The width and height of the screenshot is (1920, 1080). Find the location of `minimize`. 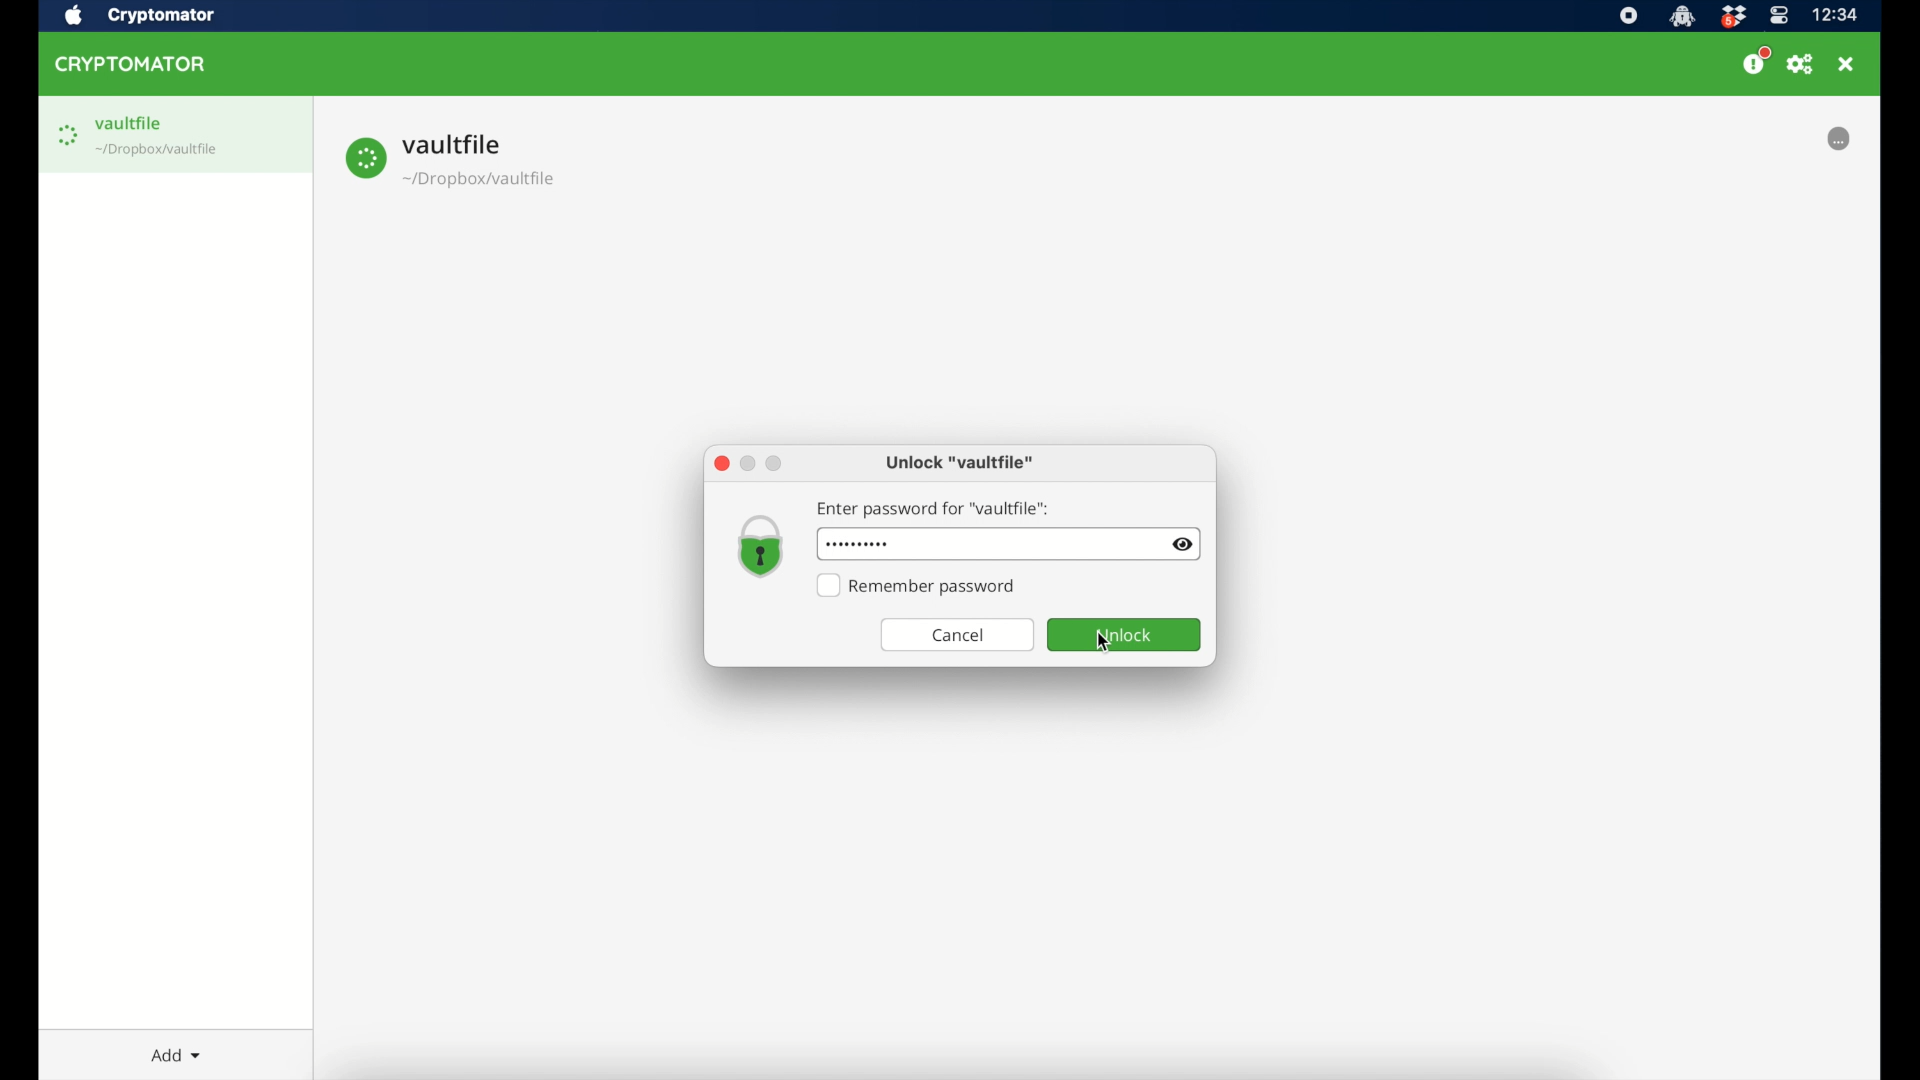

minimize is located at coordinates (749, 463).